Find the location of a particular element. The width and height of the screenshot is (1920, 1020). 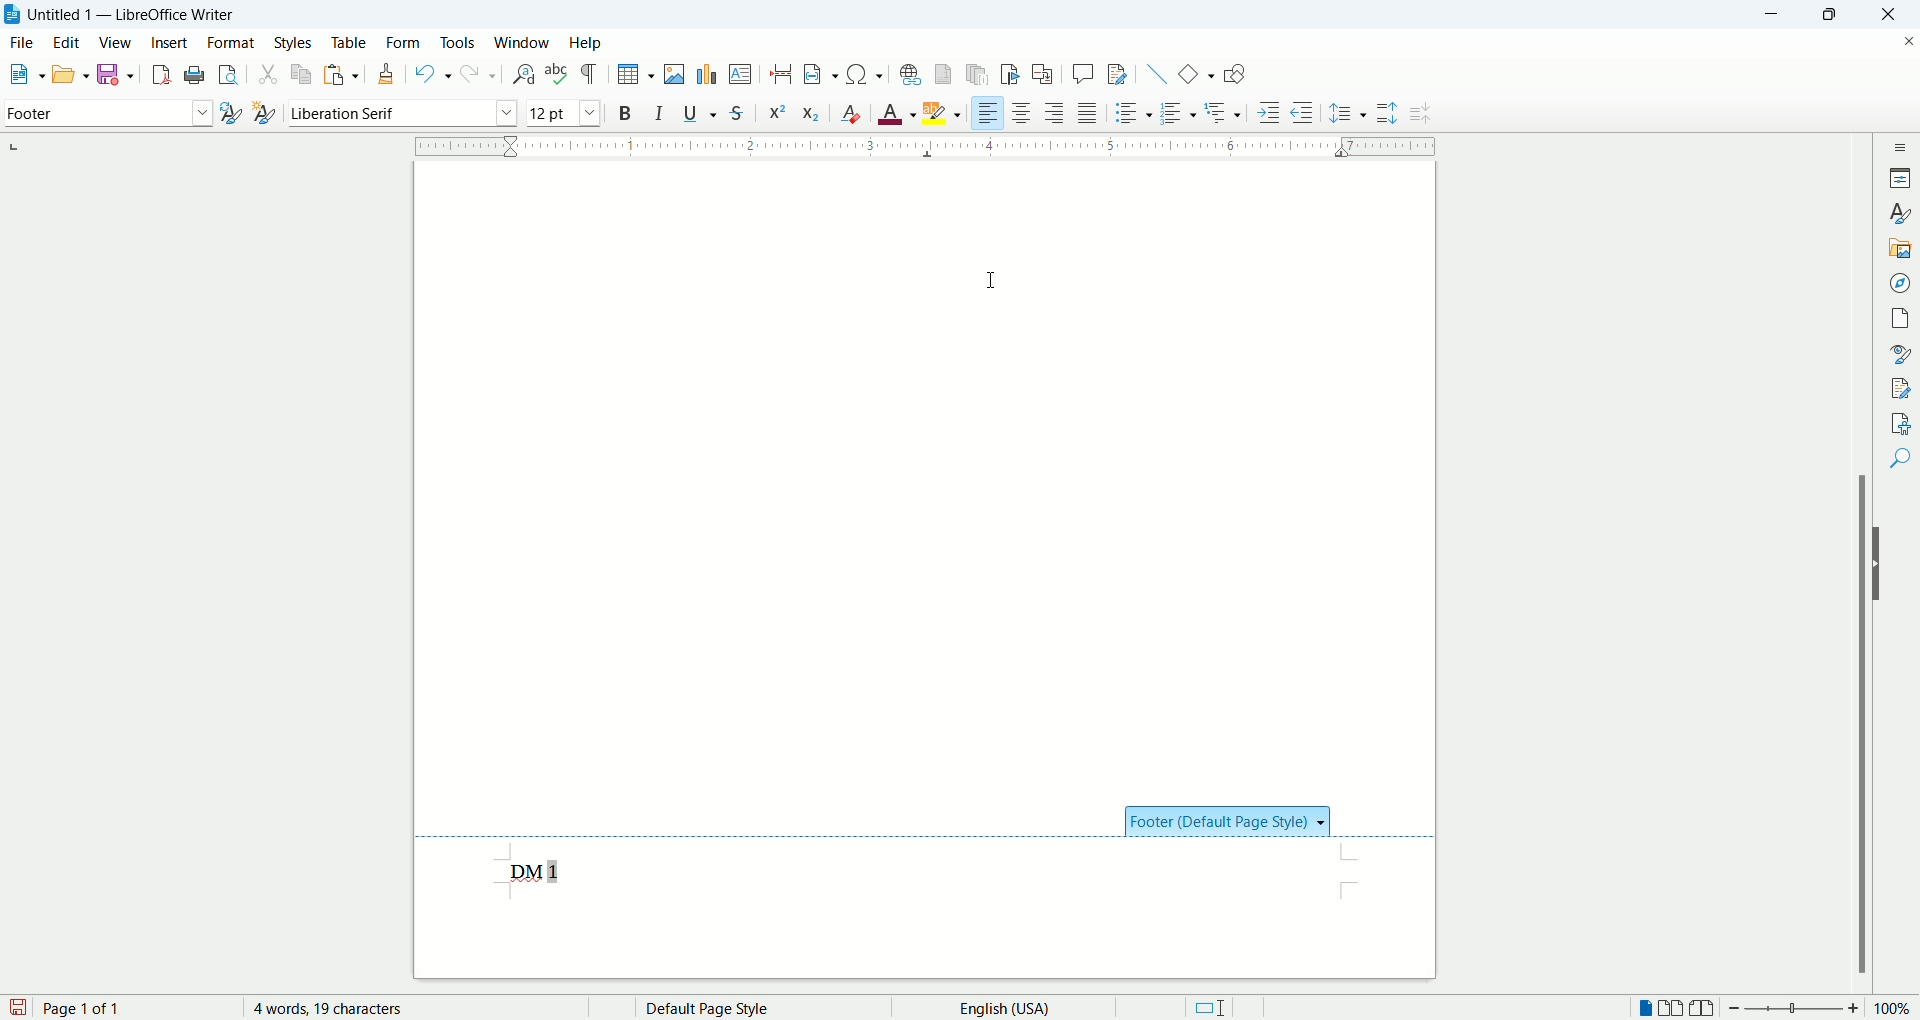

word count is located at coordinates (345, 1008).